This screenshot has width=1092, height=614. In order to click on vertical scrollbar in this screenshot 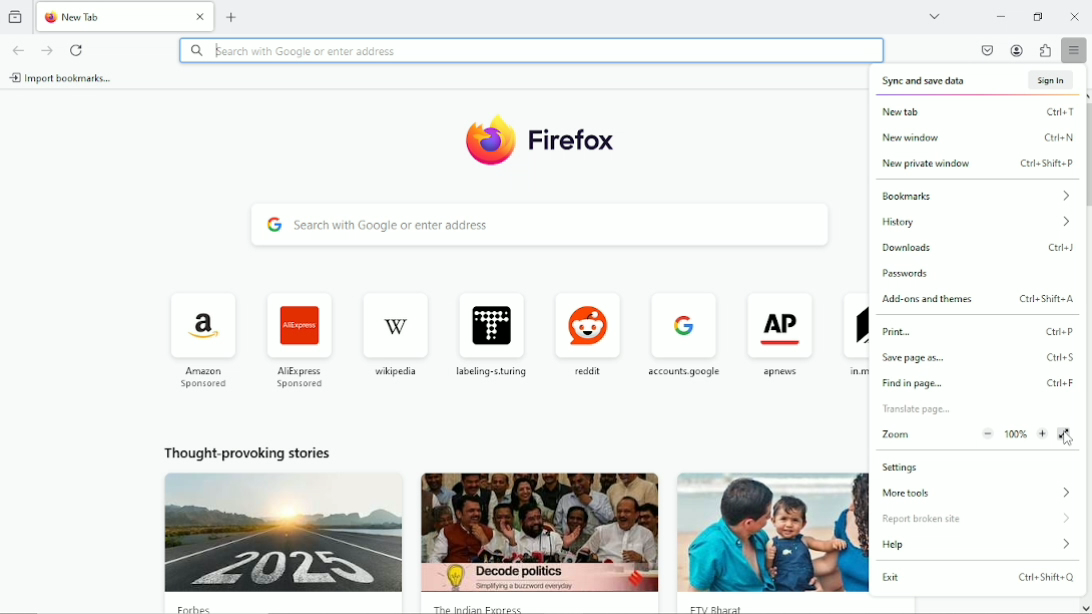, I will do `click(1090, 158)`.